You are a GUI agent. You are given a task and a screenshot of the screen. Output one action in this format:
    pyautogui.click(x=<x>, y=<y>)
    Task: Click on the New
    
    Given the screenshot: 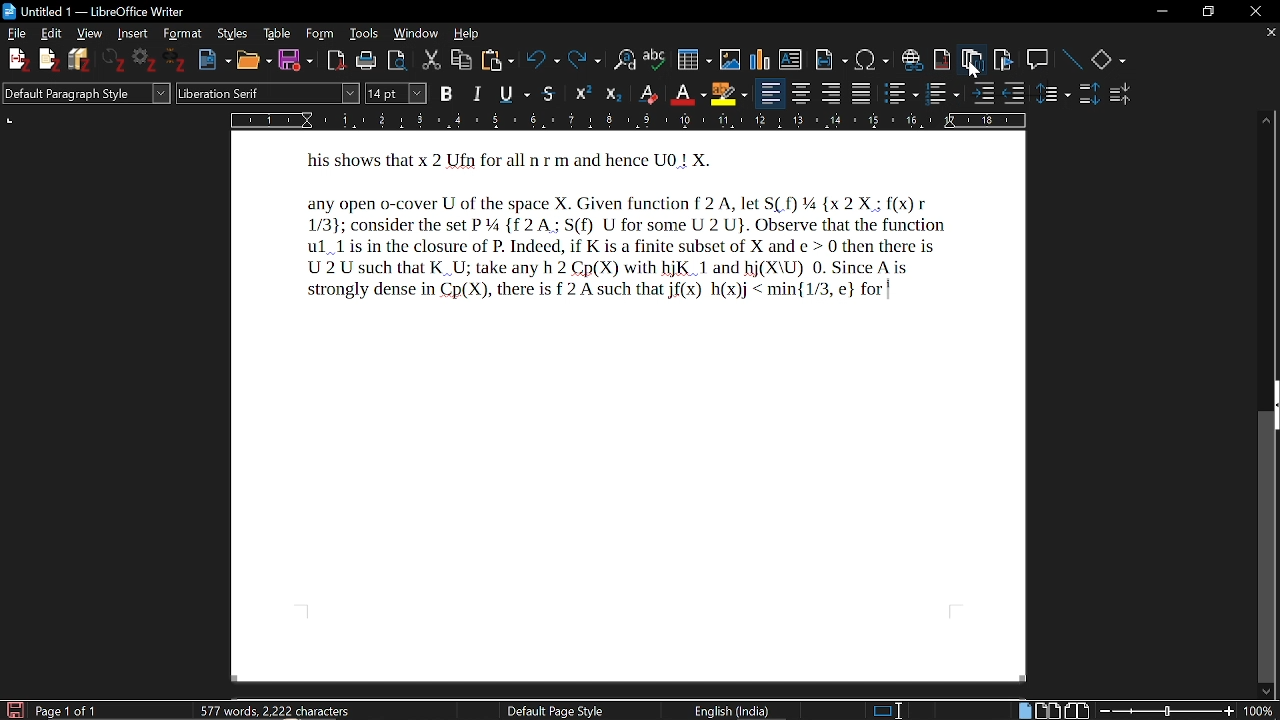 What is the action you would take?
    pyautogui.click(x=214, y=61)
    